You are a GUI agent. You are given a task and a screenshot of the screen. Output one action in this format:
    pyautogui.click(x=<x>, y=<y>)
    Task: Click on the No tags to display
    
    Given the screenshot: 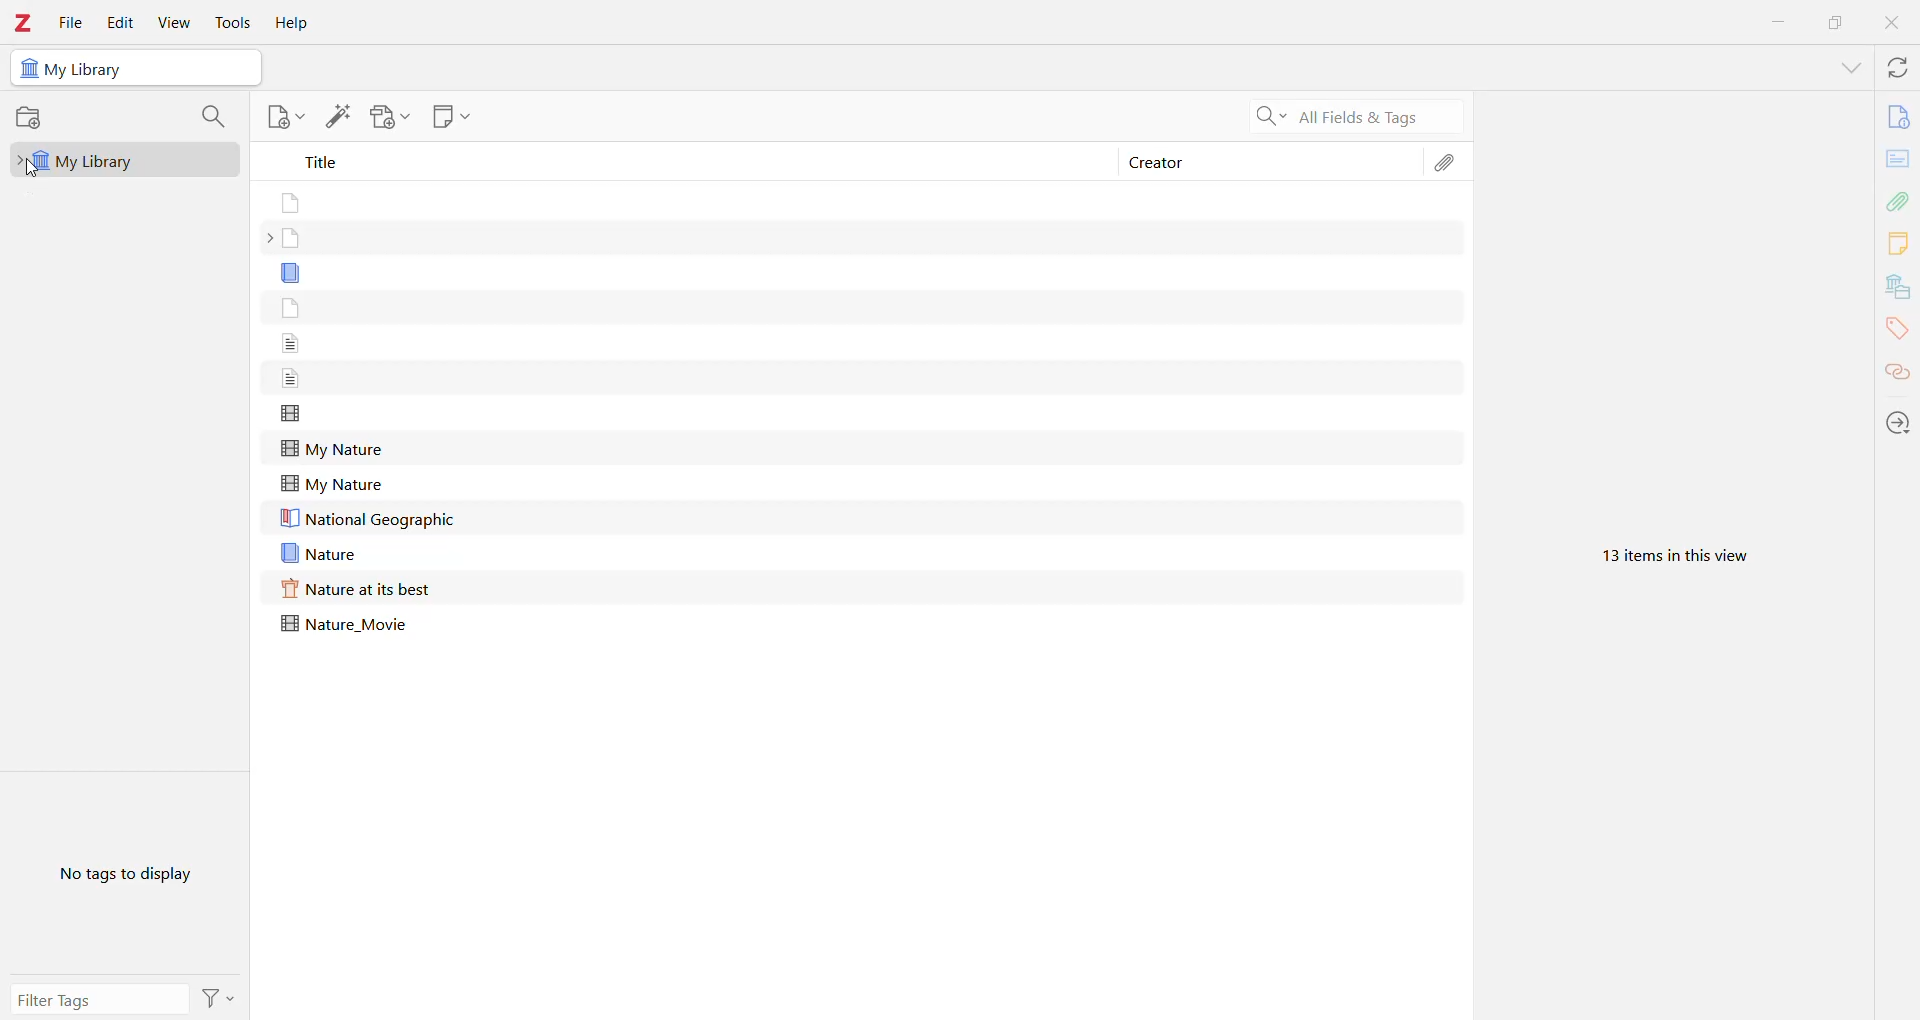 What is the action you would take?
    pyautogui.click(x=125, y=874)
    